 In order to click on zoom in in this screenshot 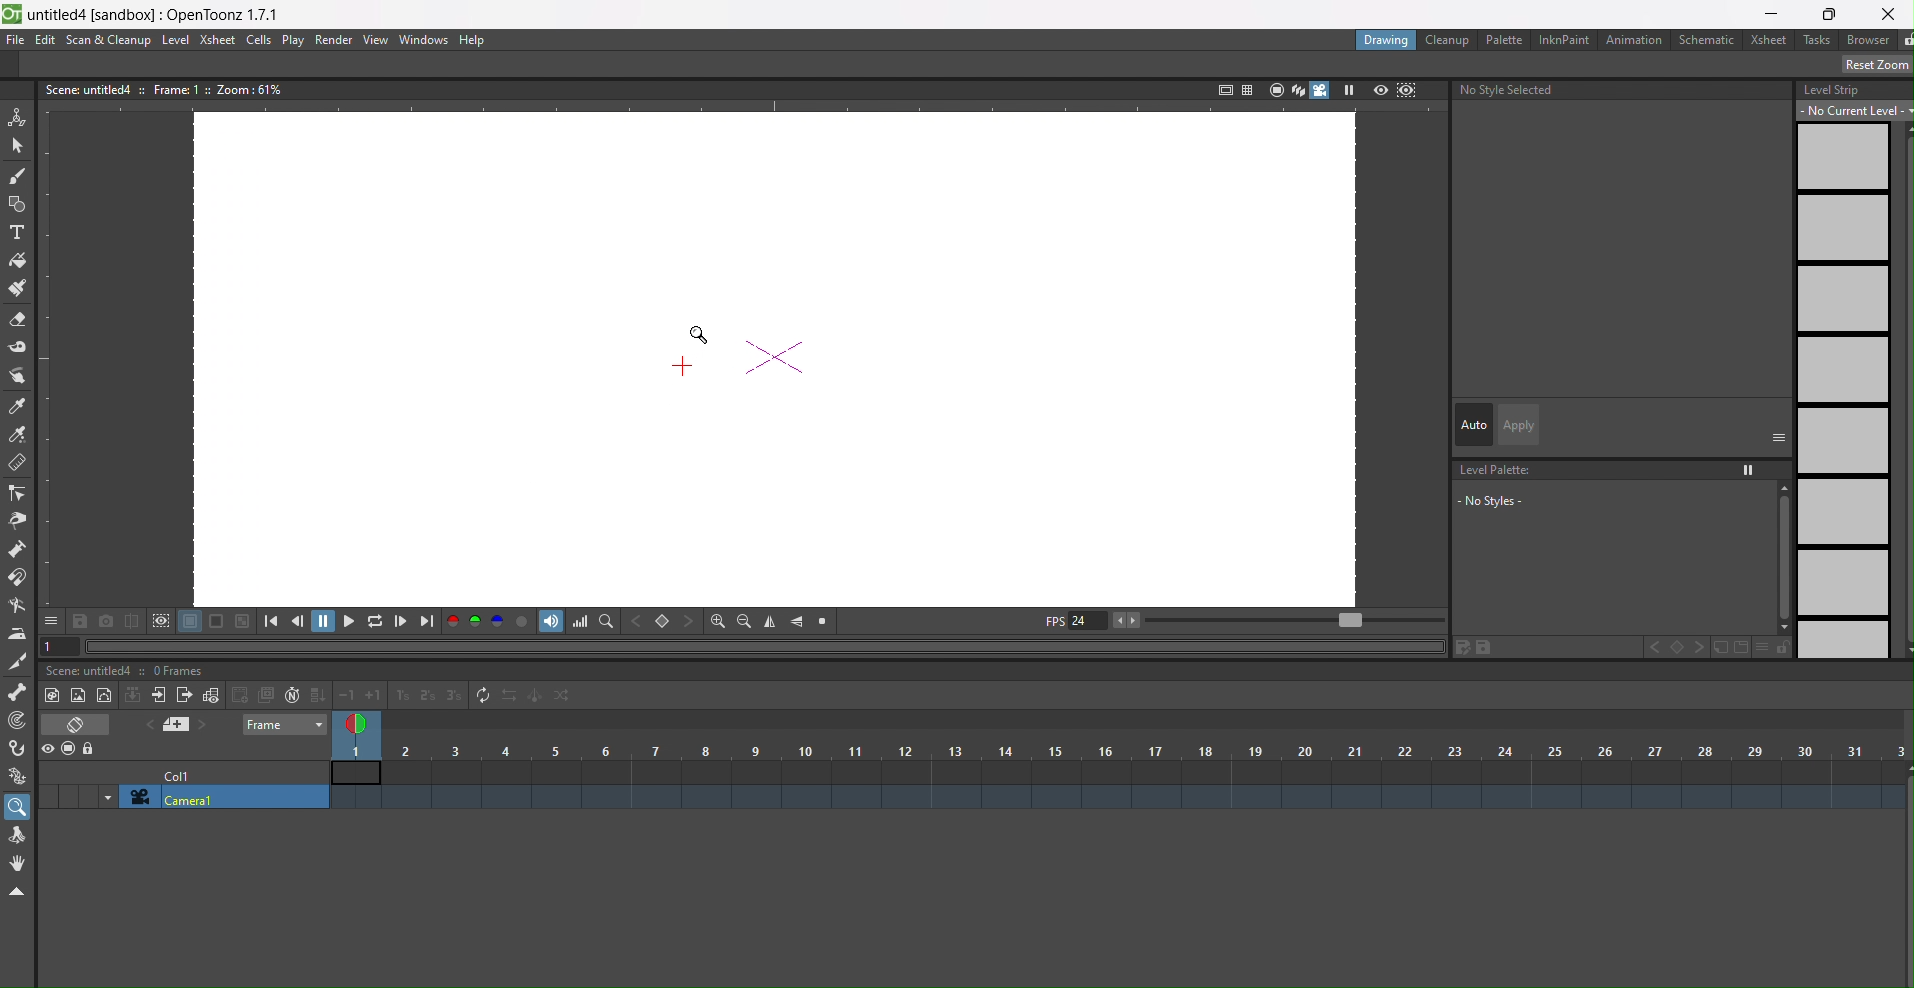, I will do `click(712, 619)`.